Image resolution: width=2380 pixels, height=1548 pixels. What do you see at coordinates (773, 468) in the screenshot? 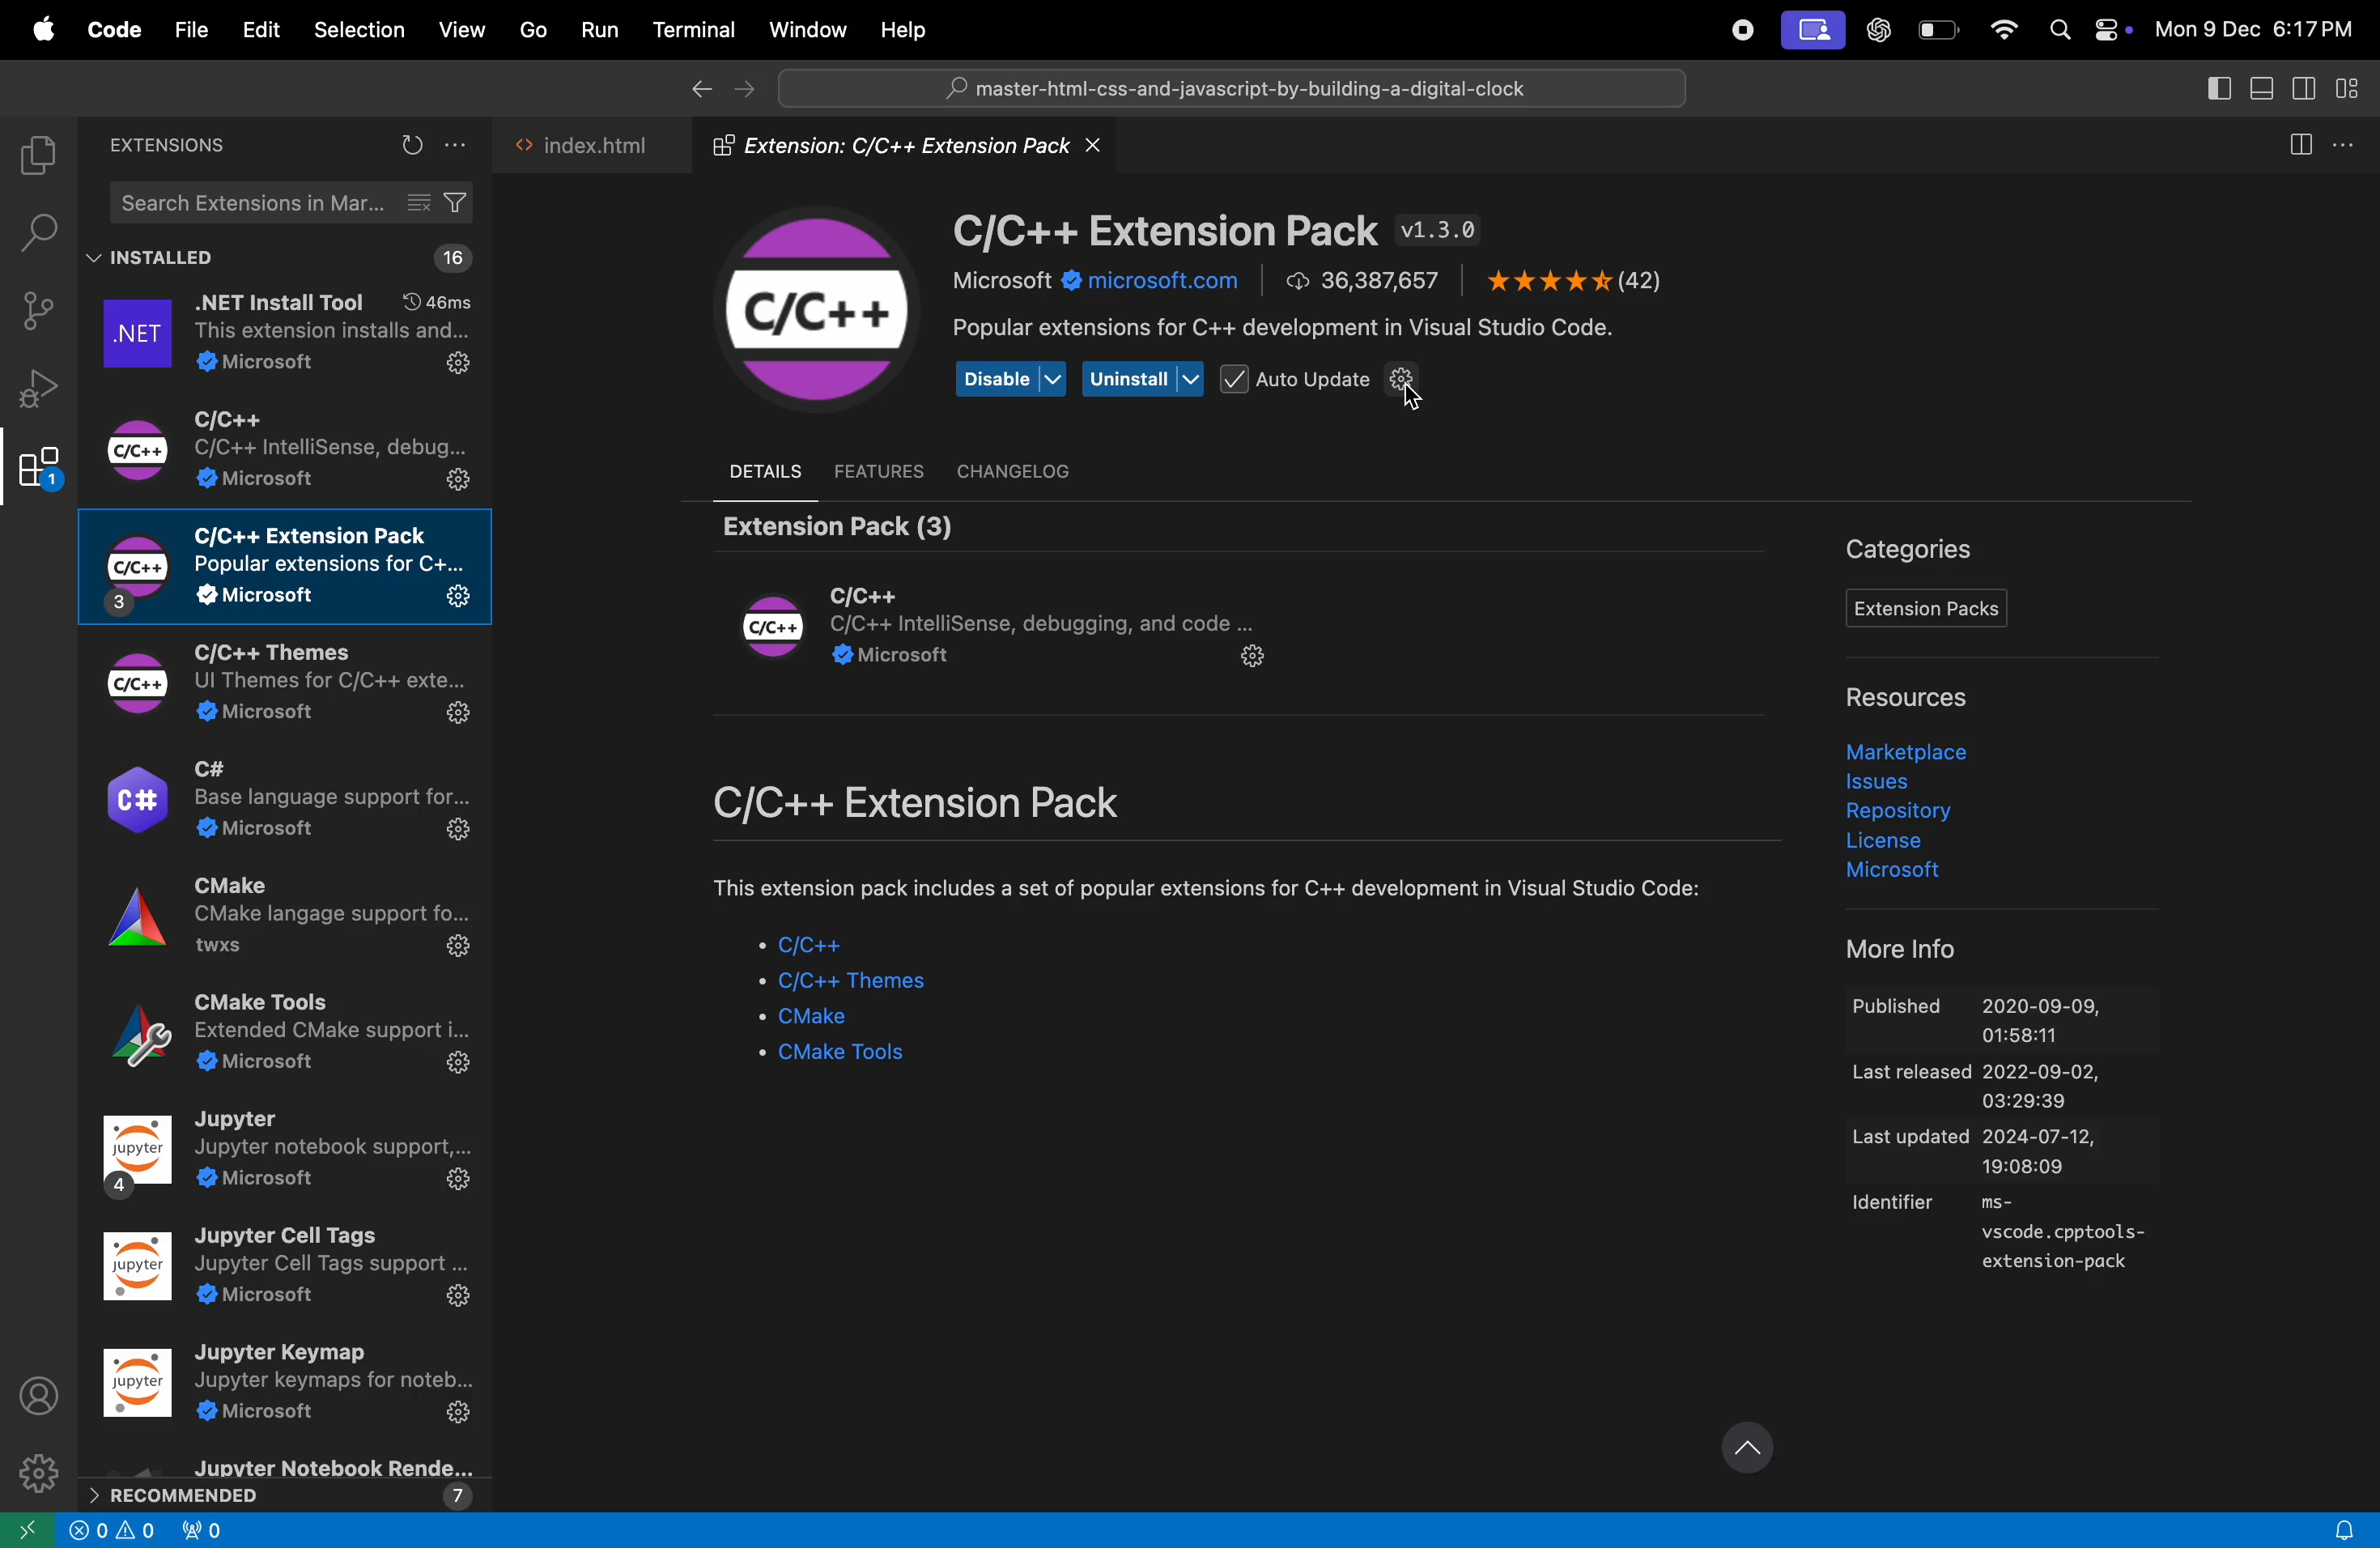
I see `details` at bounding box center [773, 468].